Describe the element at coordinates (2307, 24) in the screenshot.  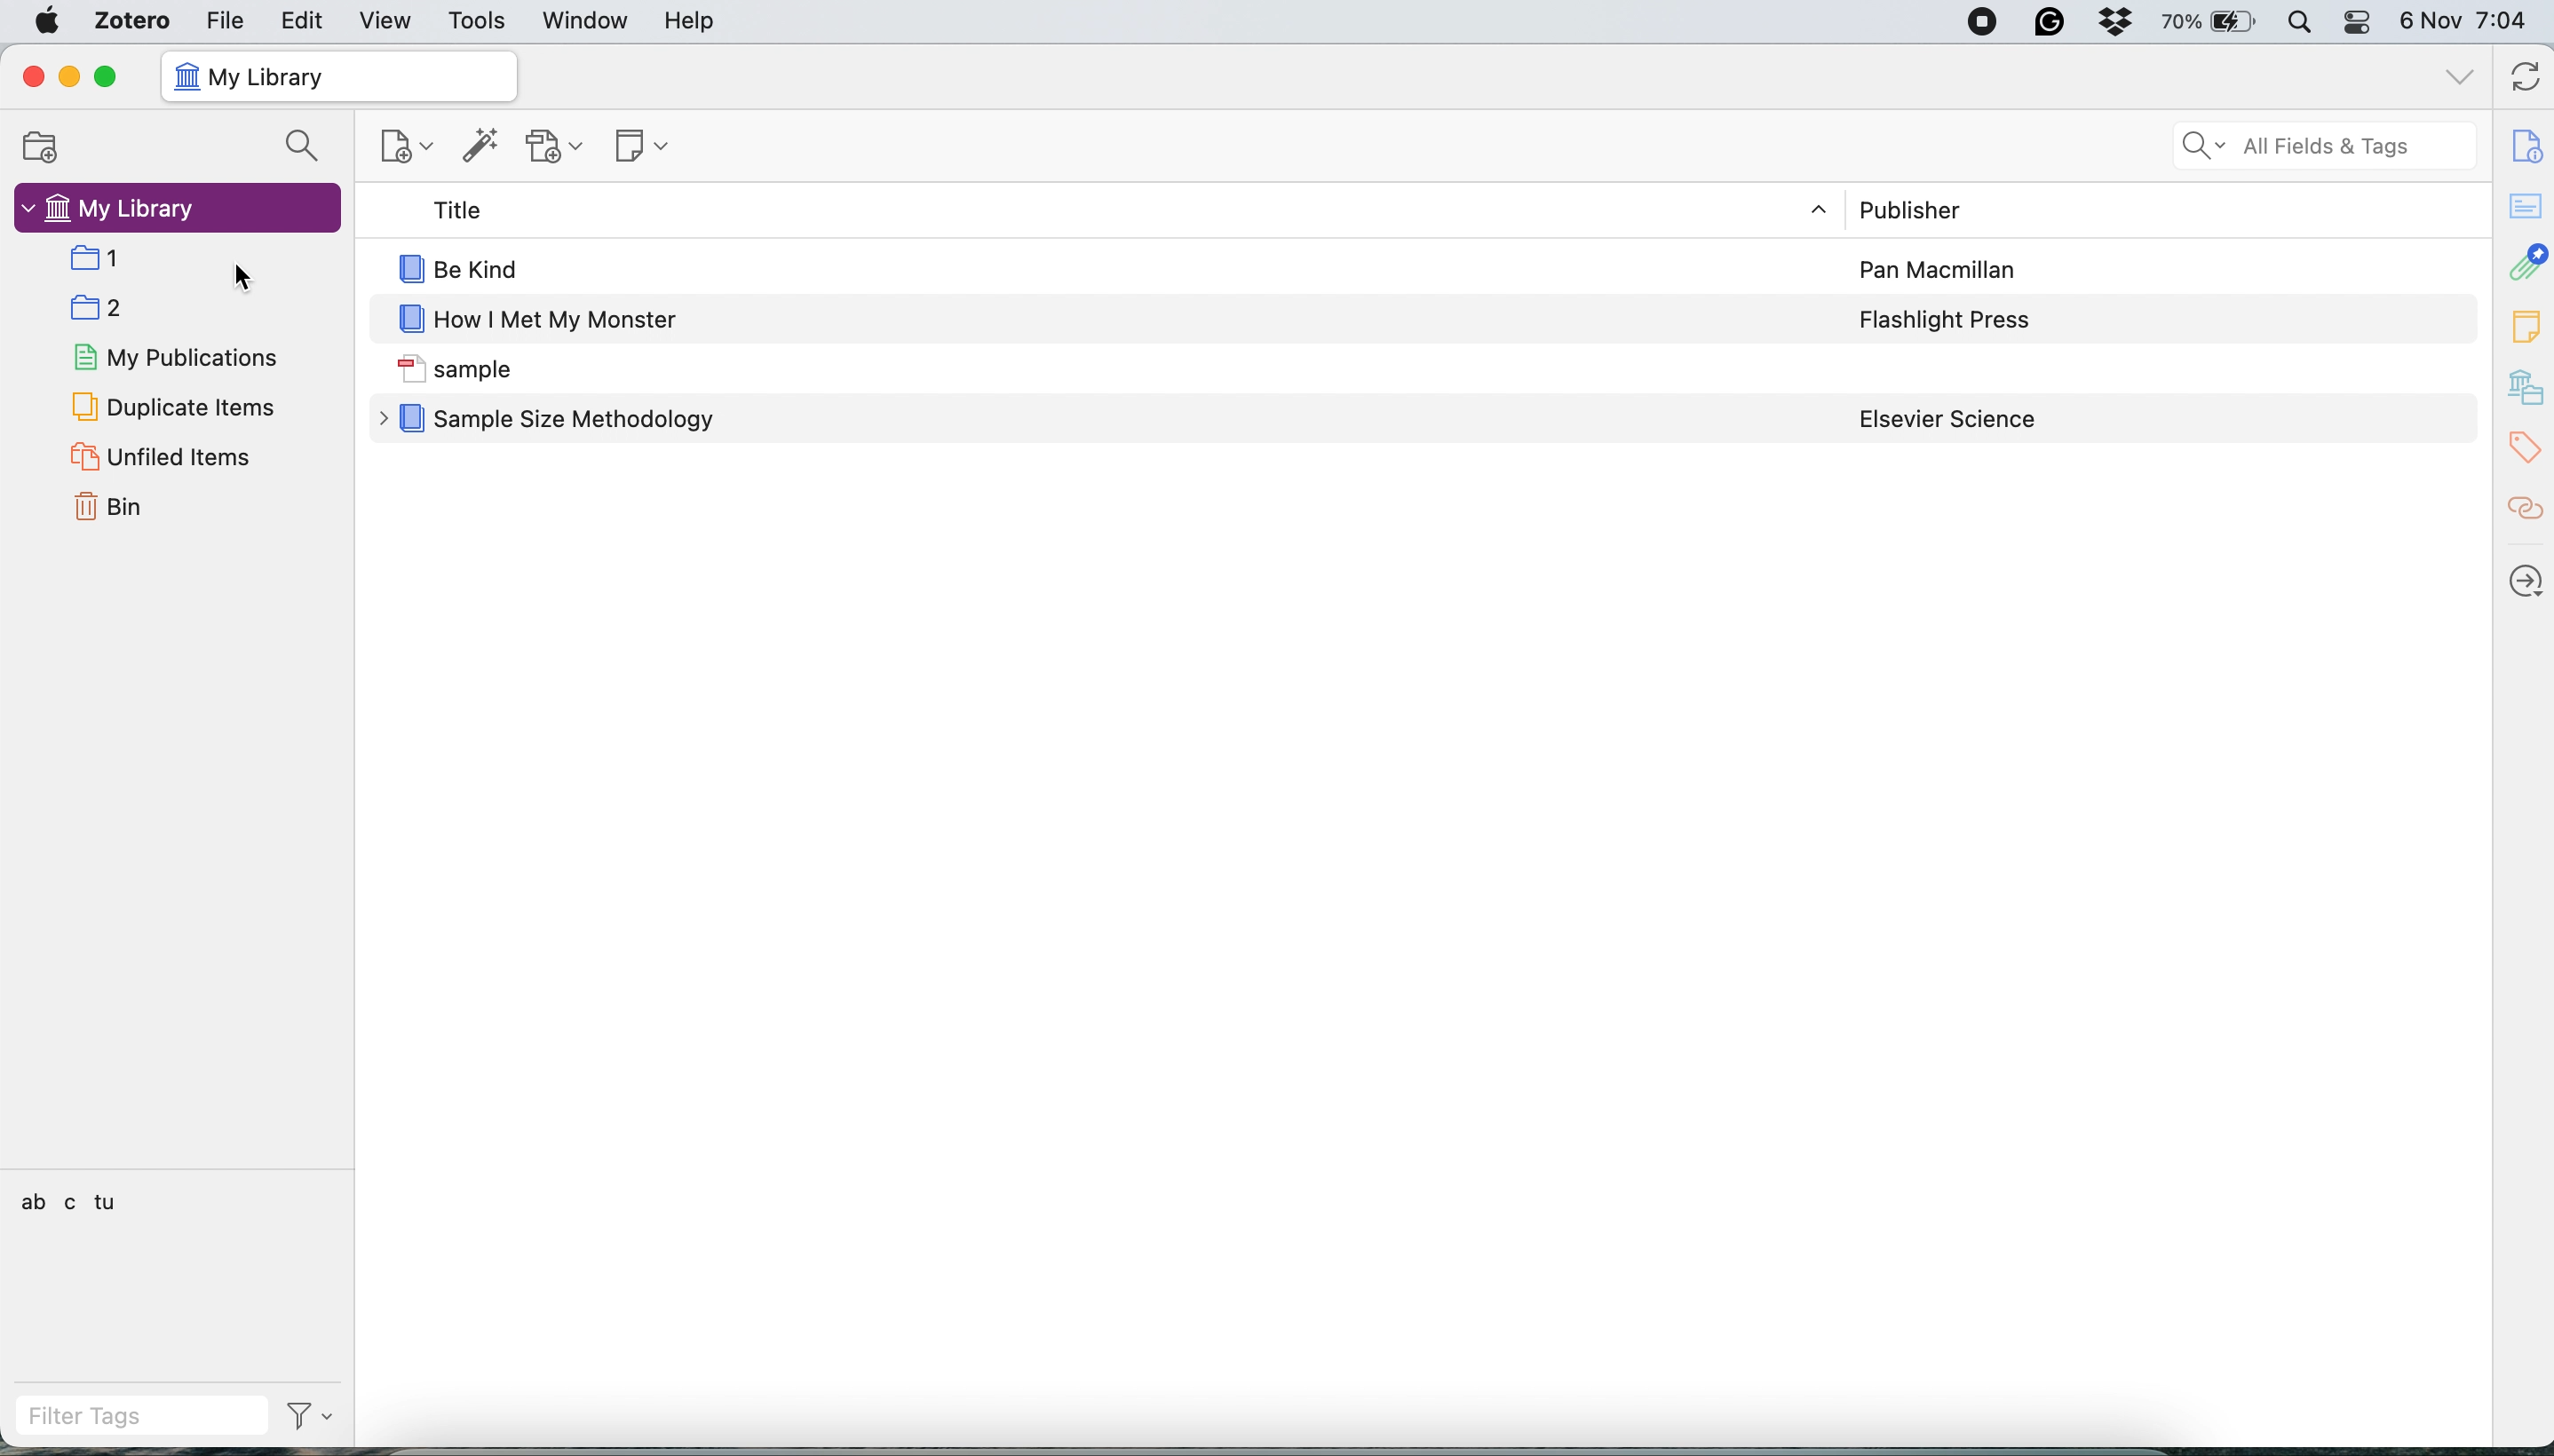
I see `spotlight search` at that location.